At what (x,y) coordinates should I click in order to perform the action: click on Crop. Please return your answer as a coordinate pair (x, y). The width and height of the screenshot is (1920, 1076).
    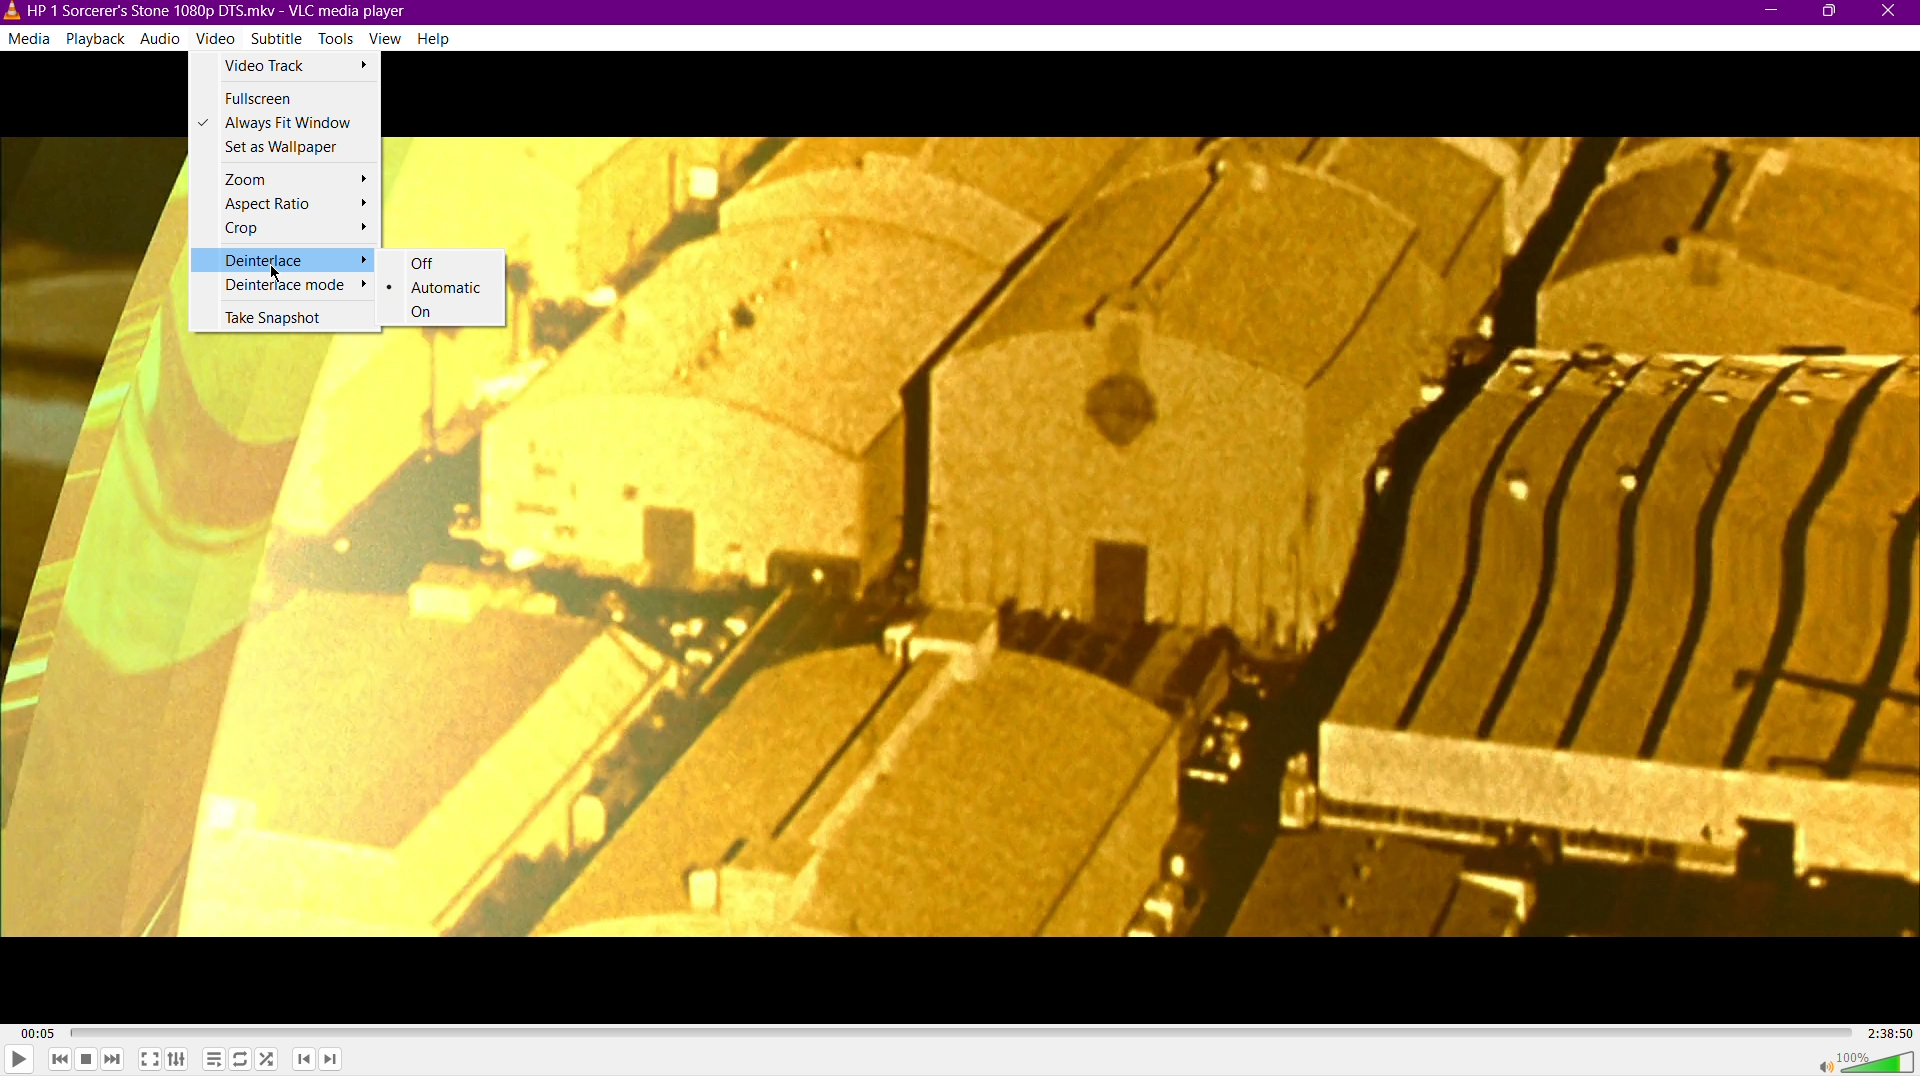
    Looking at the image, I should click on (284, 232).